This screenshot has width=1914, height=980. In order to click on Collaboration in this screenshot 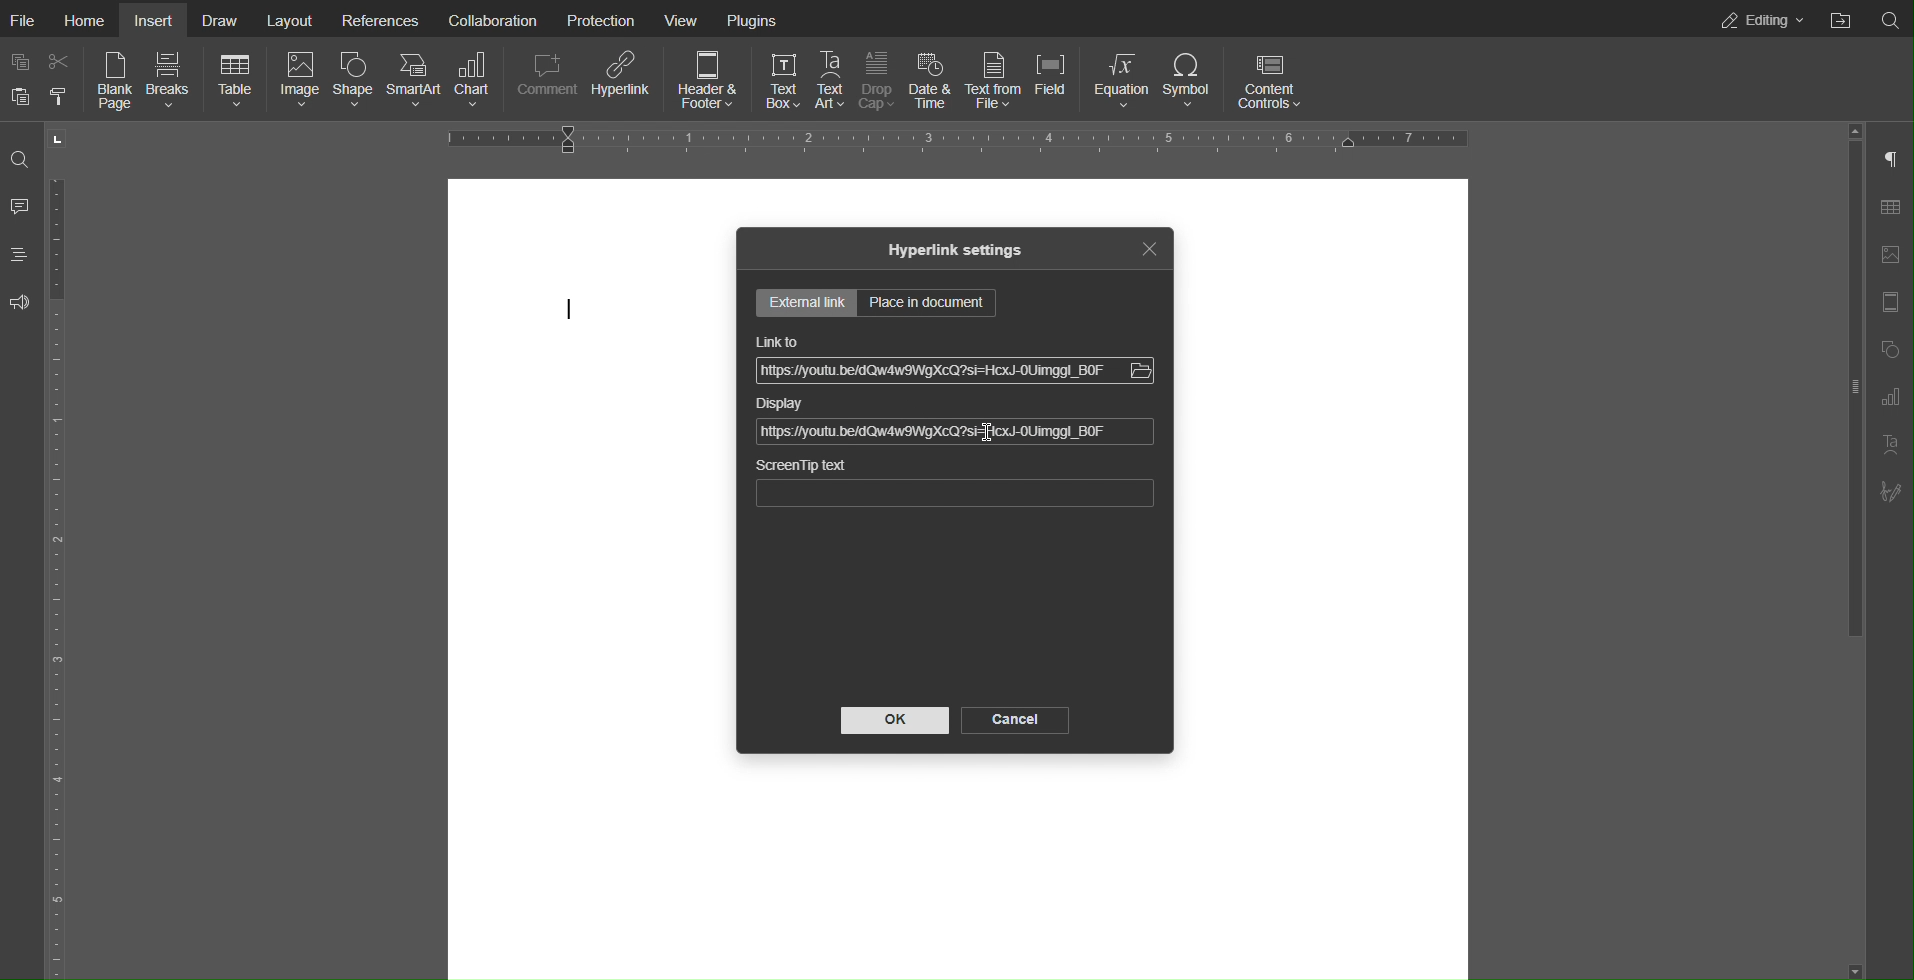, I will do `click(491, 18)`.